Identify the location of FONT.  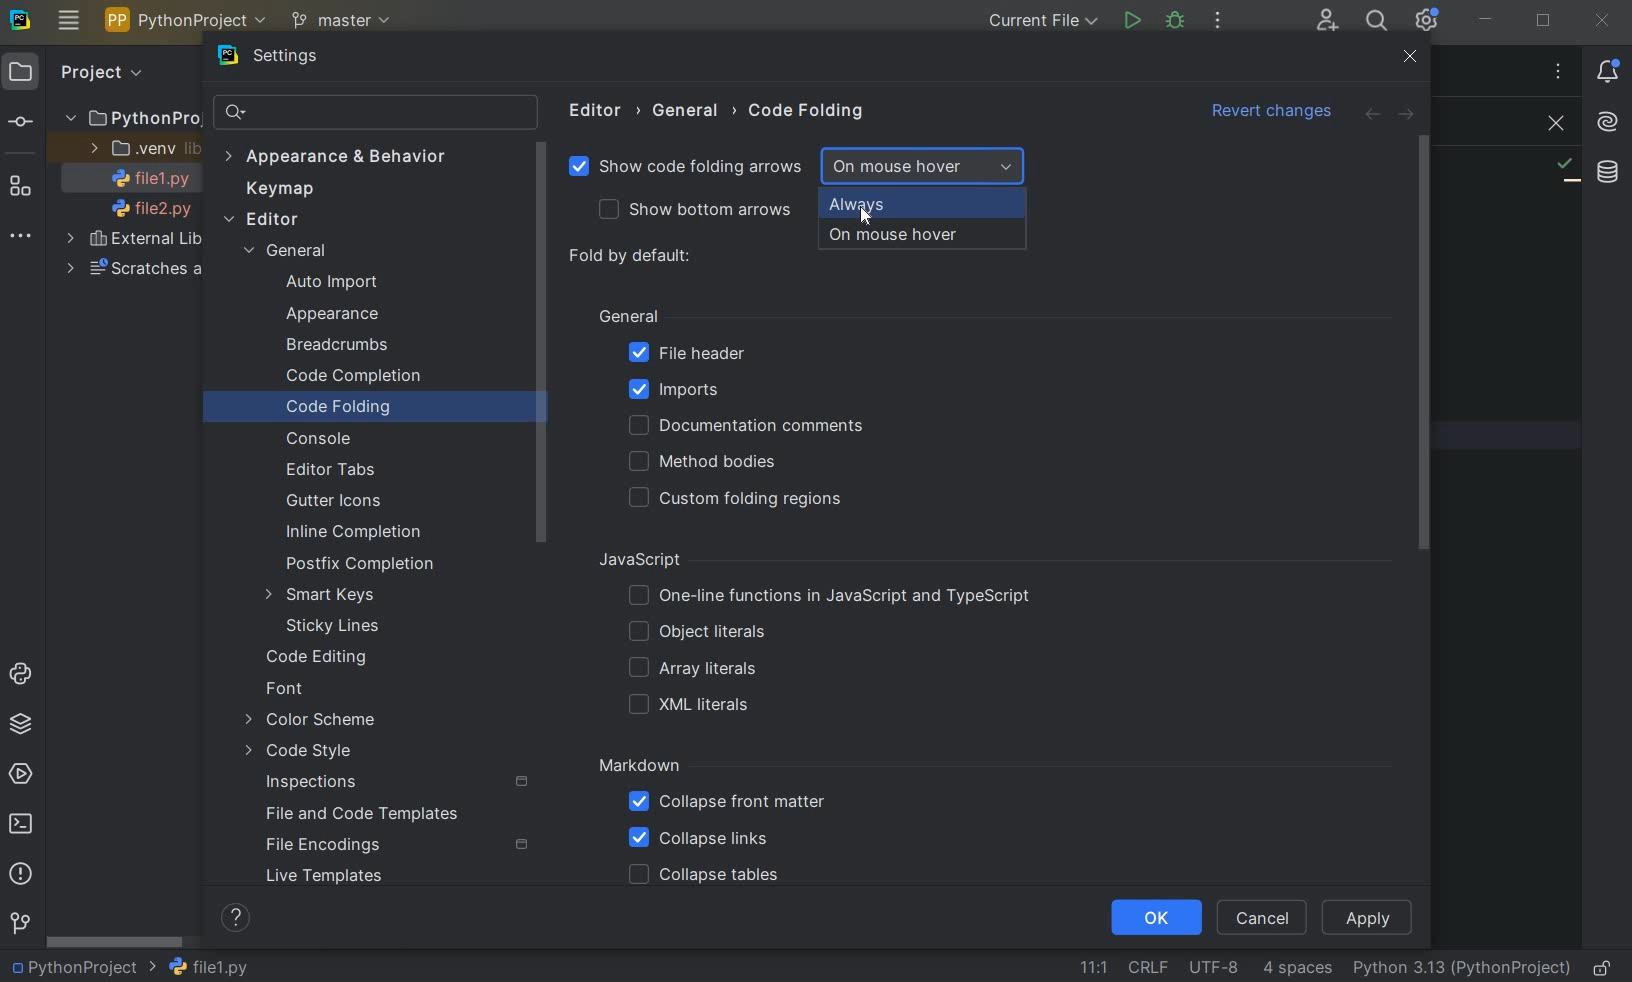
(293, 690).